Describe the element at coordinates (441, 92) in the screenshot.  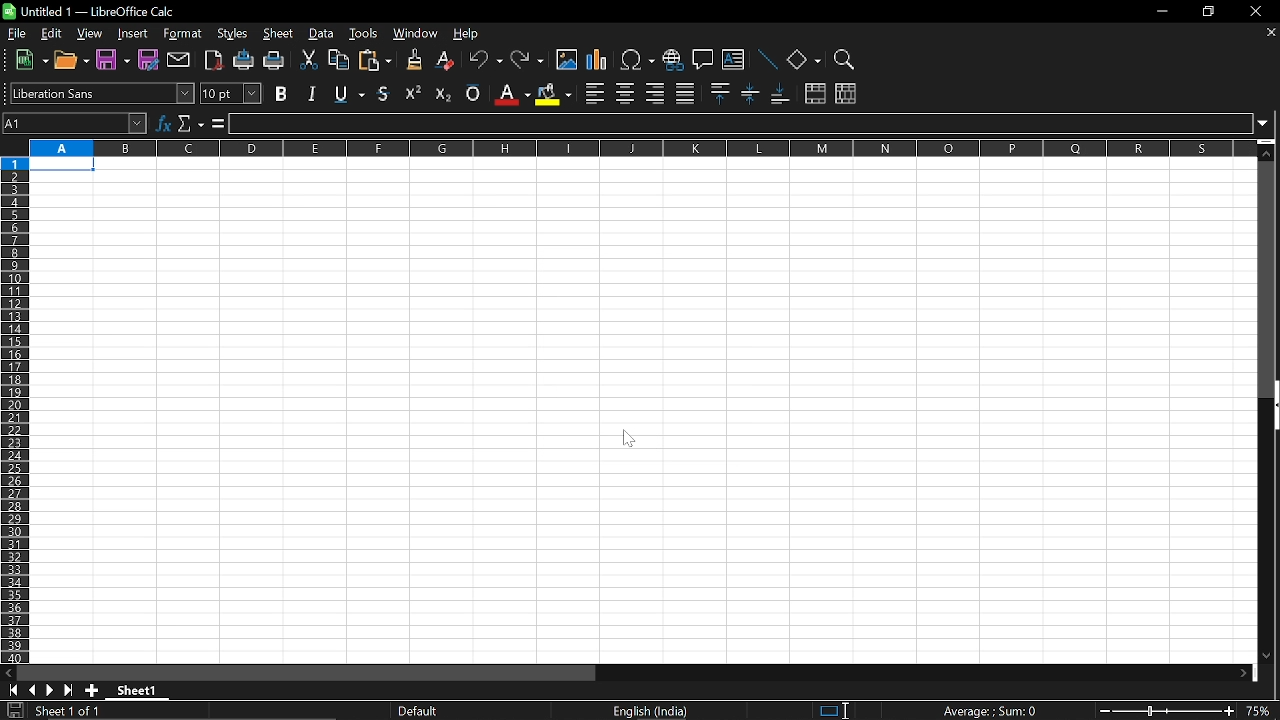
I see `subscript` at that location.